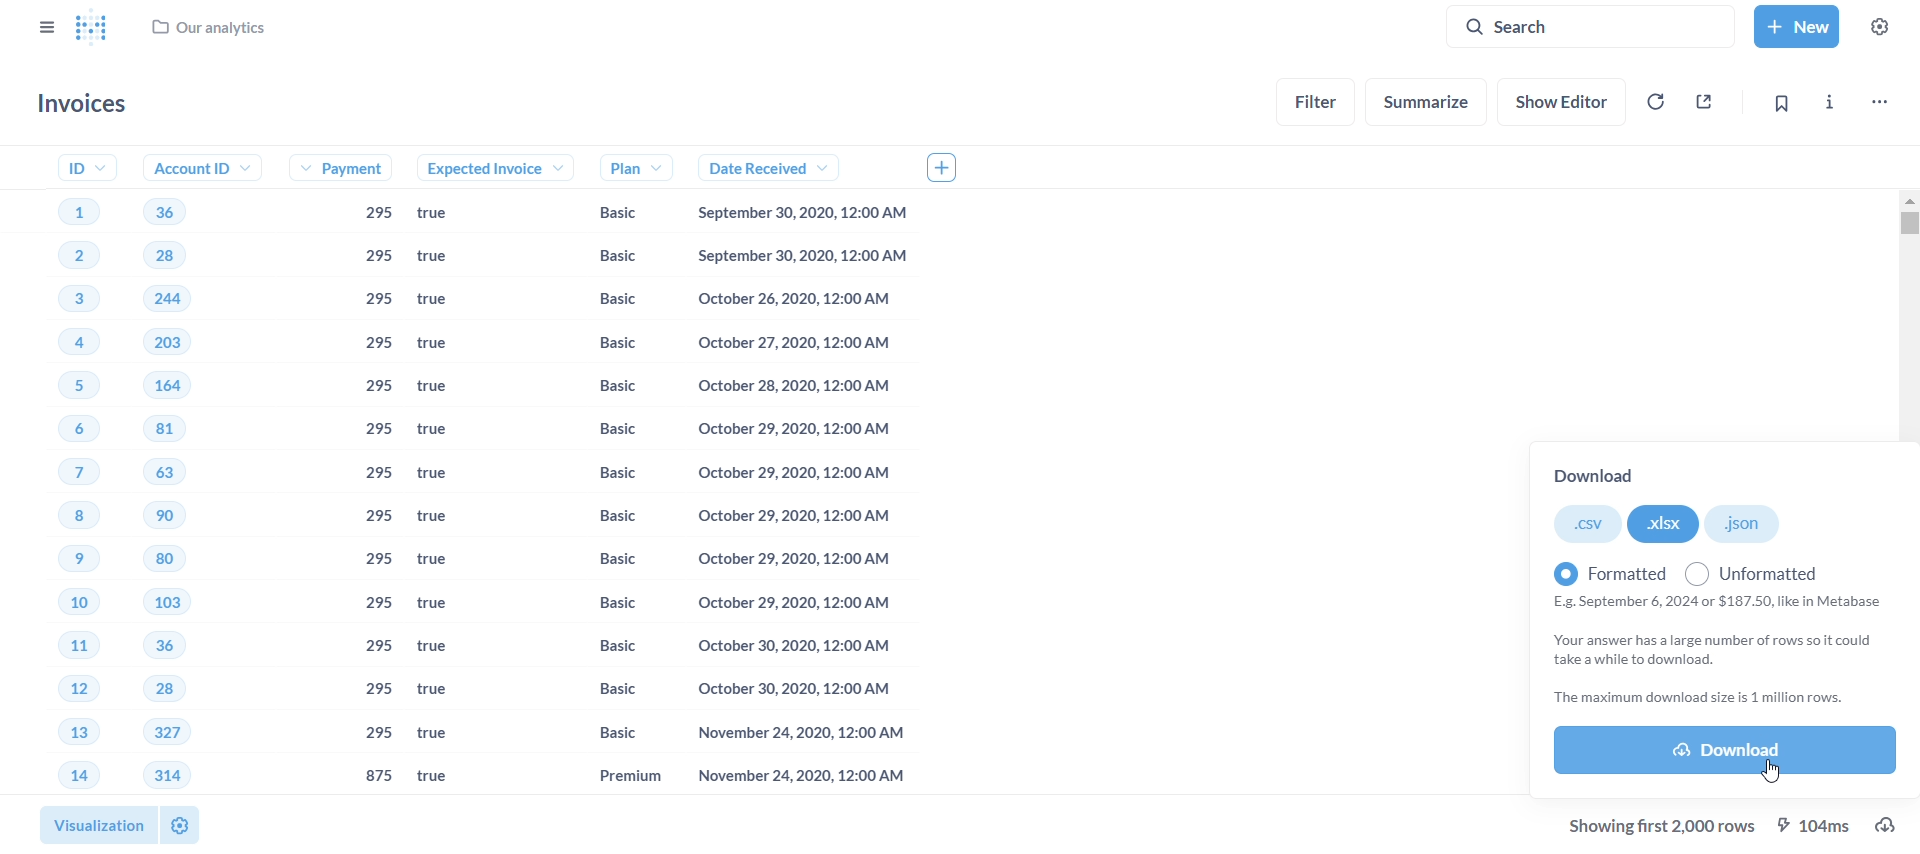 The height and width of the screenshot is (854, 1920). What do you see at coordinates (1696, 571) in the screenshot?
I see `radio button unchecked` at bounding box center [1696, 571].